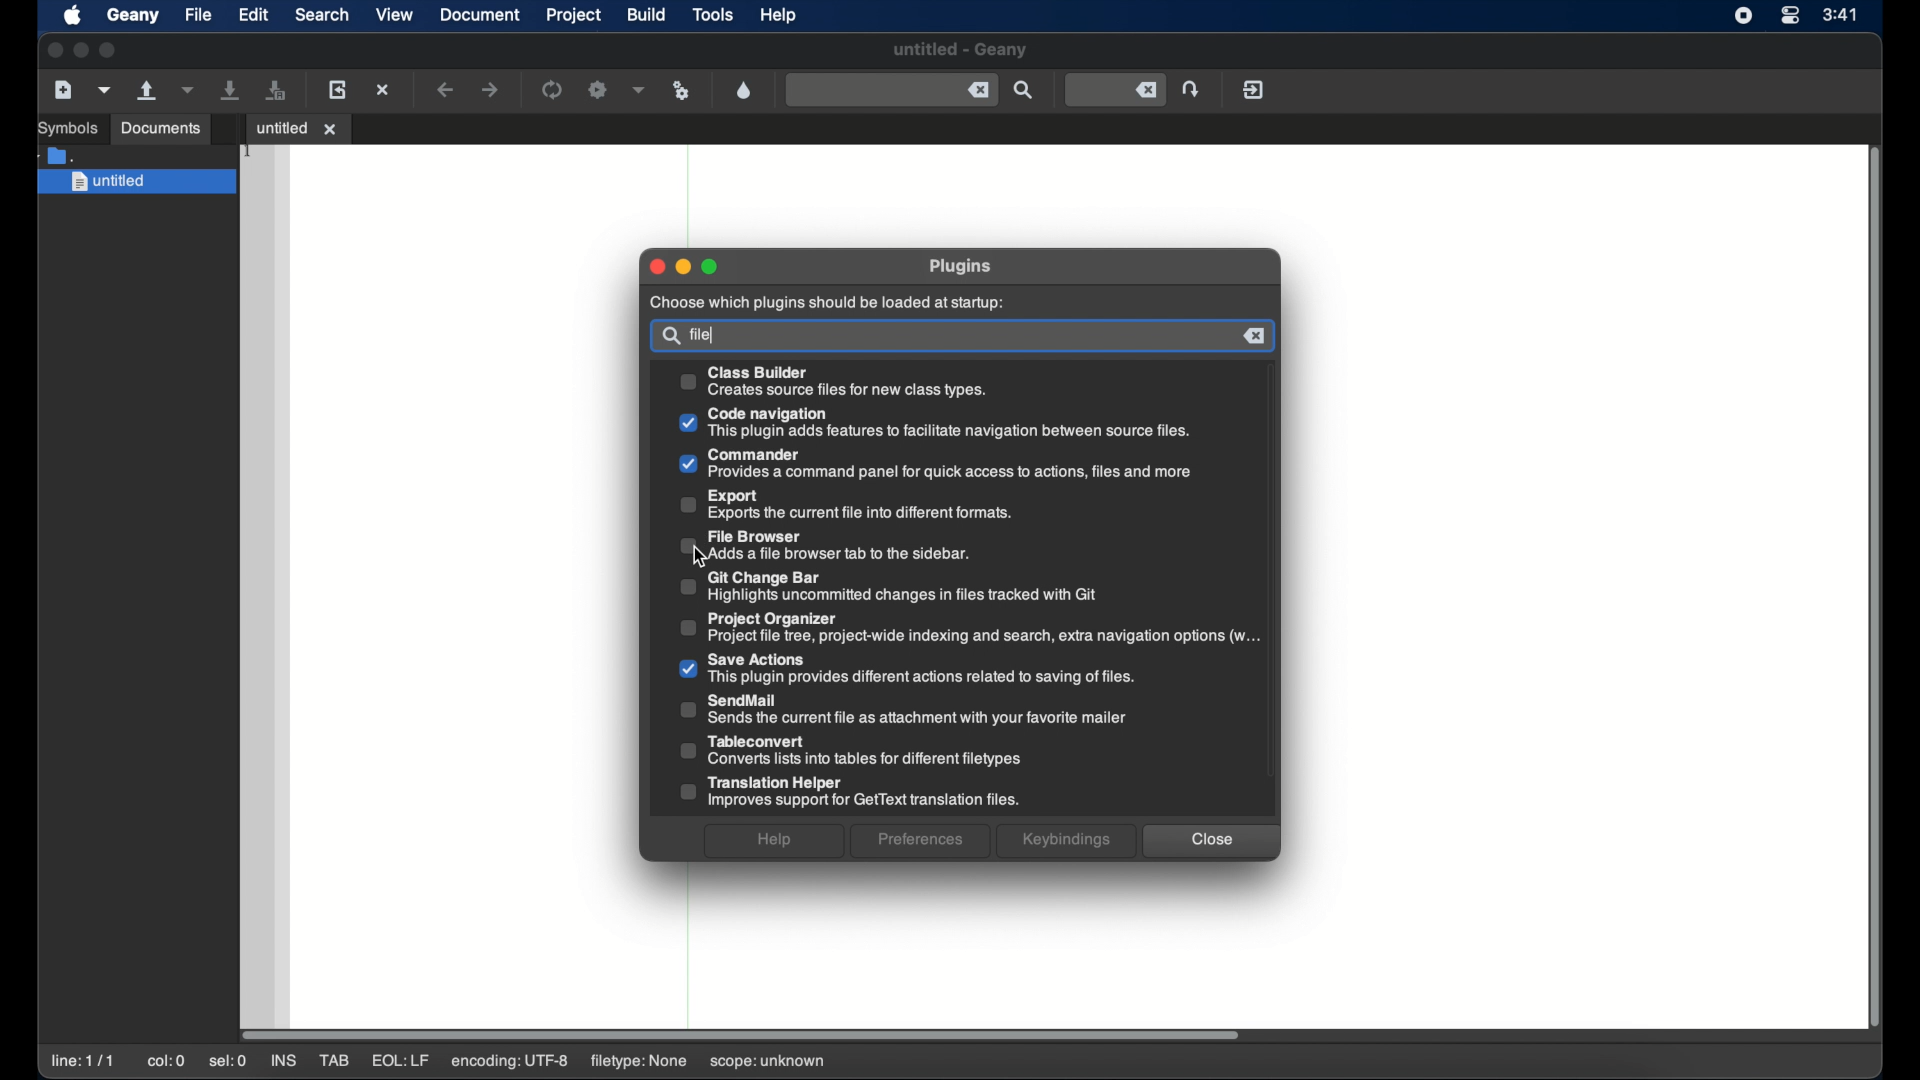 Image resolution: width=1920 pixels, height=1080 pixels. What do you see at coordinates (829, 304) in the screenshot?
I see `` at bounding box center [829, 304].